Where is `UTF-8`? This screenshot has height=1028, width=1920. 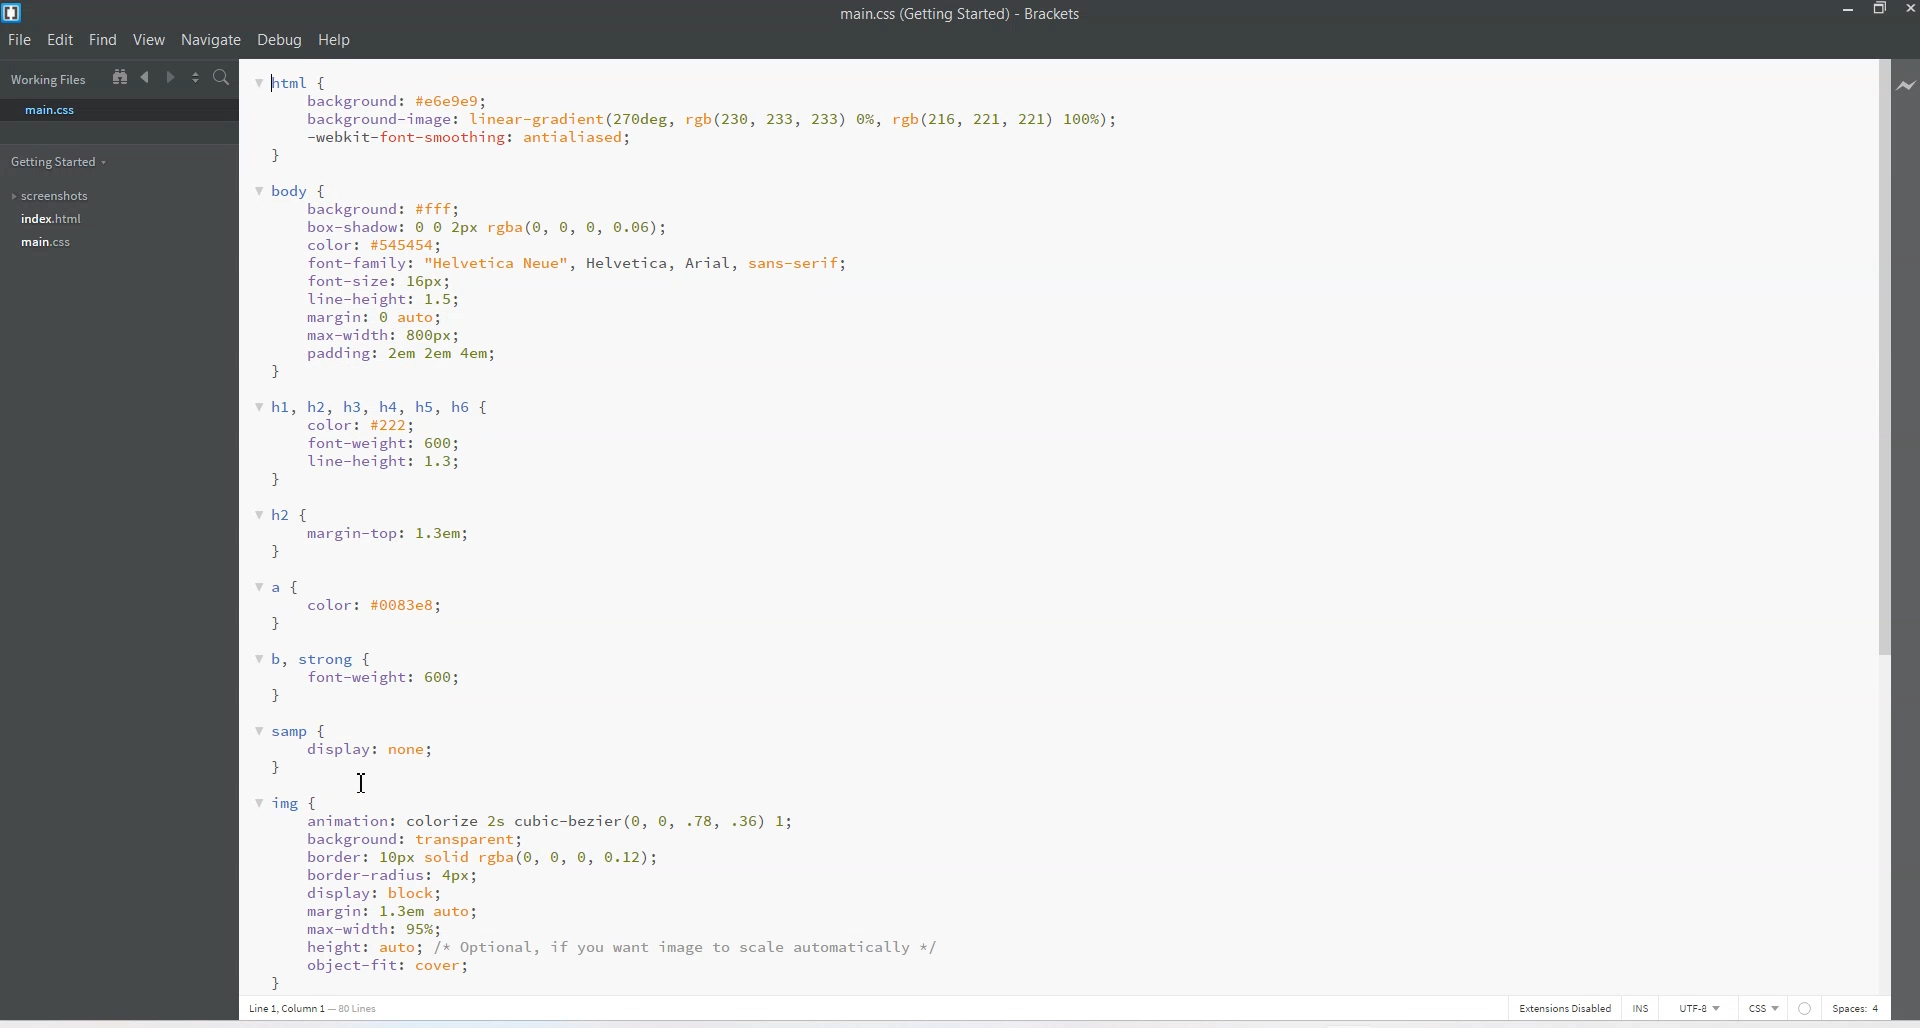 UTF-8 is located at coordinates (1700, 1008).